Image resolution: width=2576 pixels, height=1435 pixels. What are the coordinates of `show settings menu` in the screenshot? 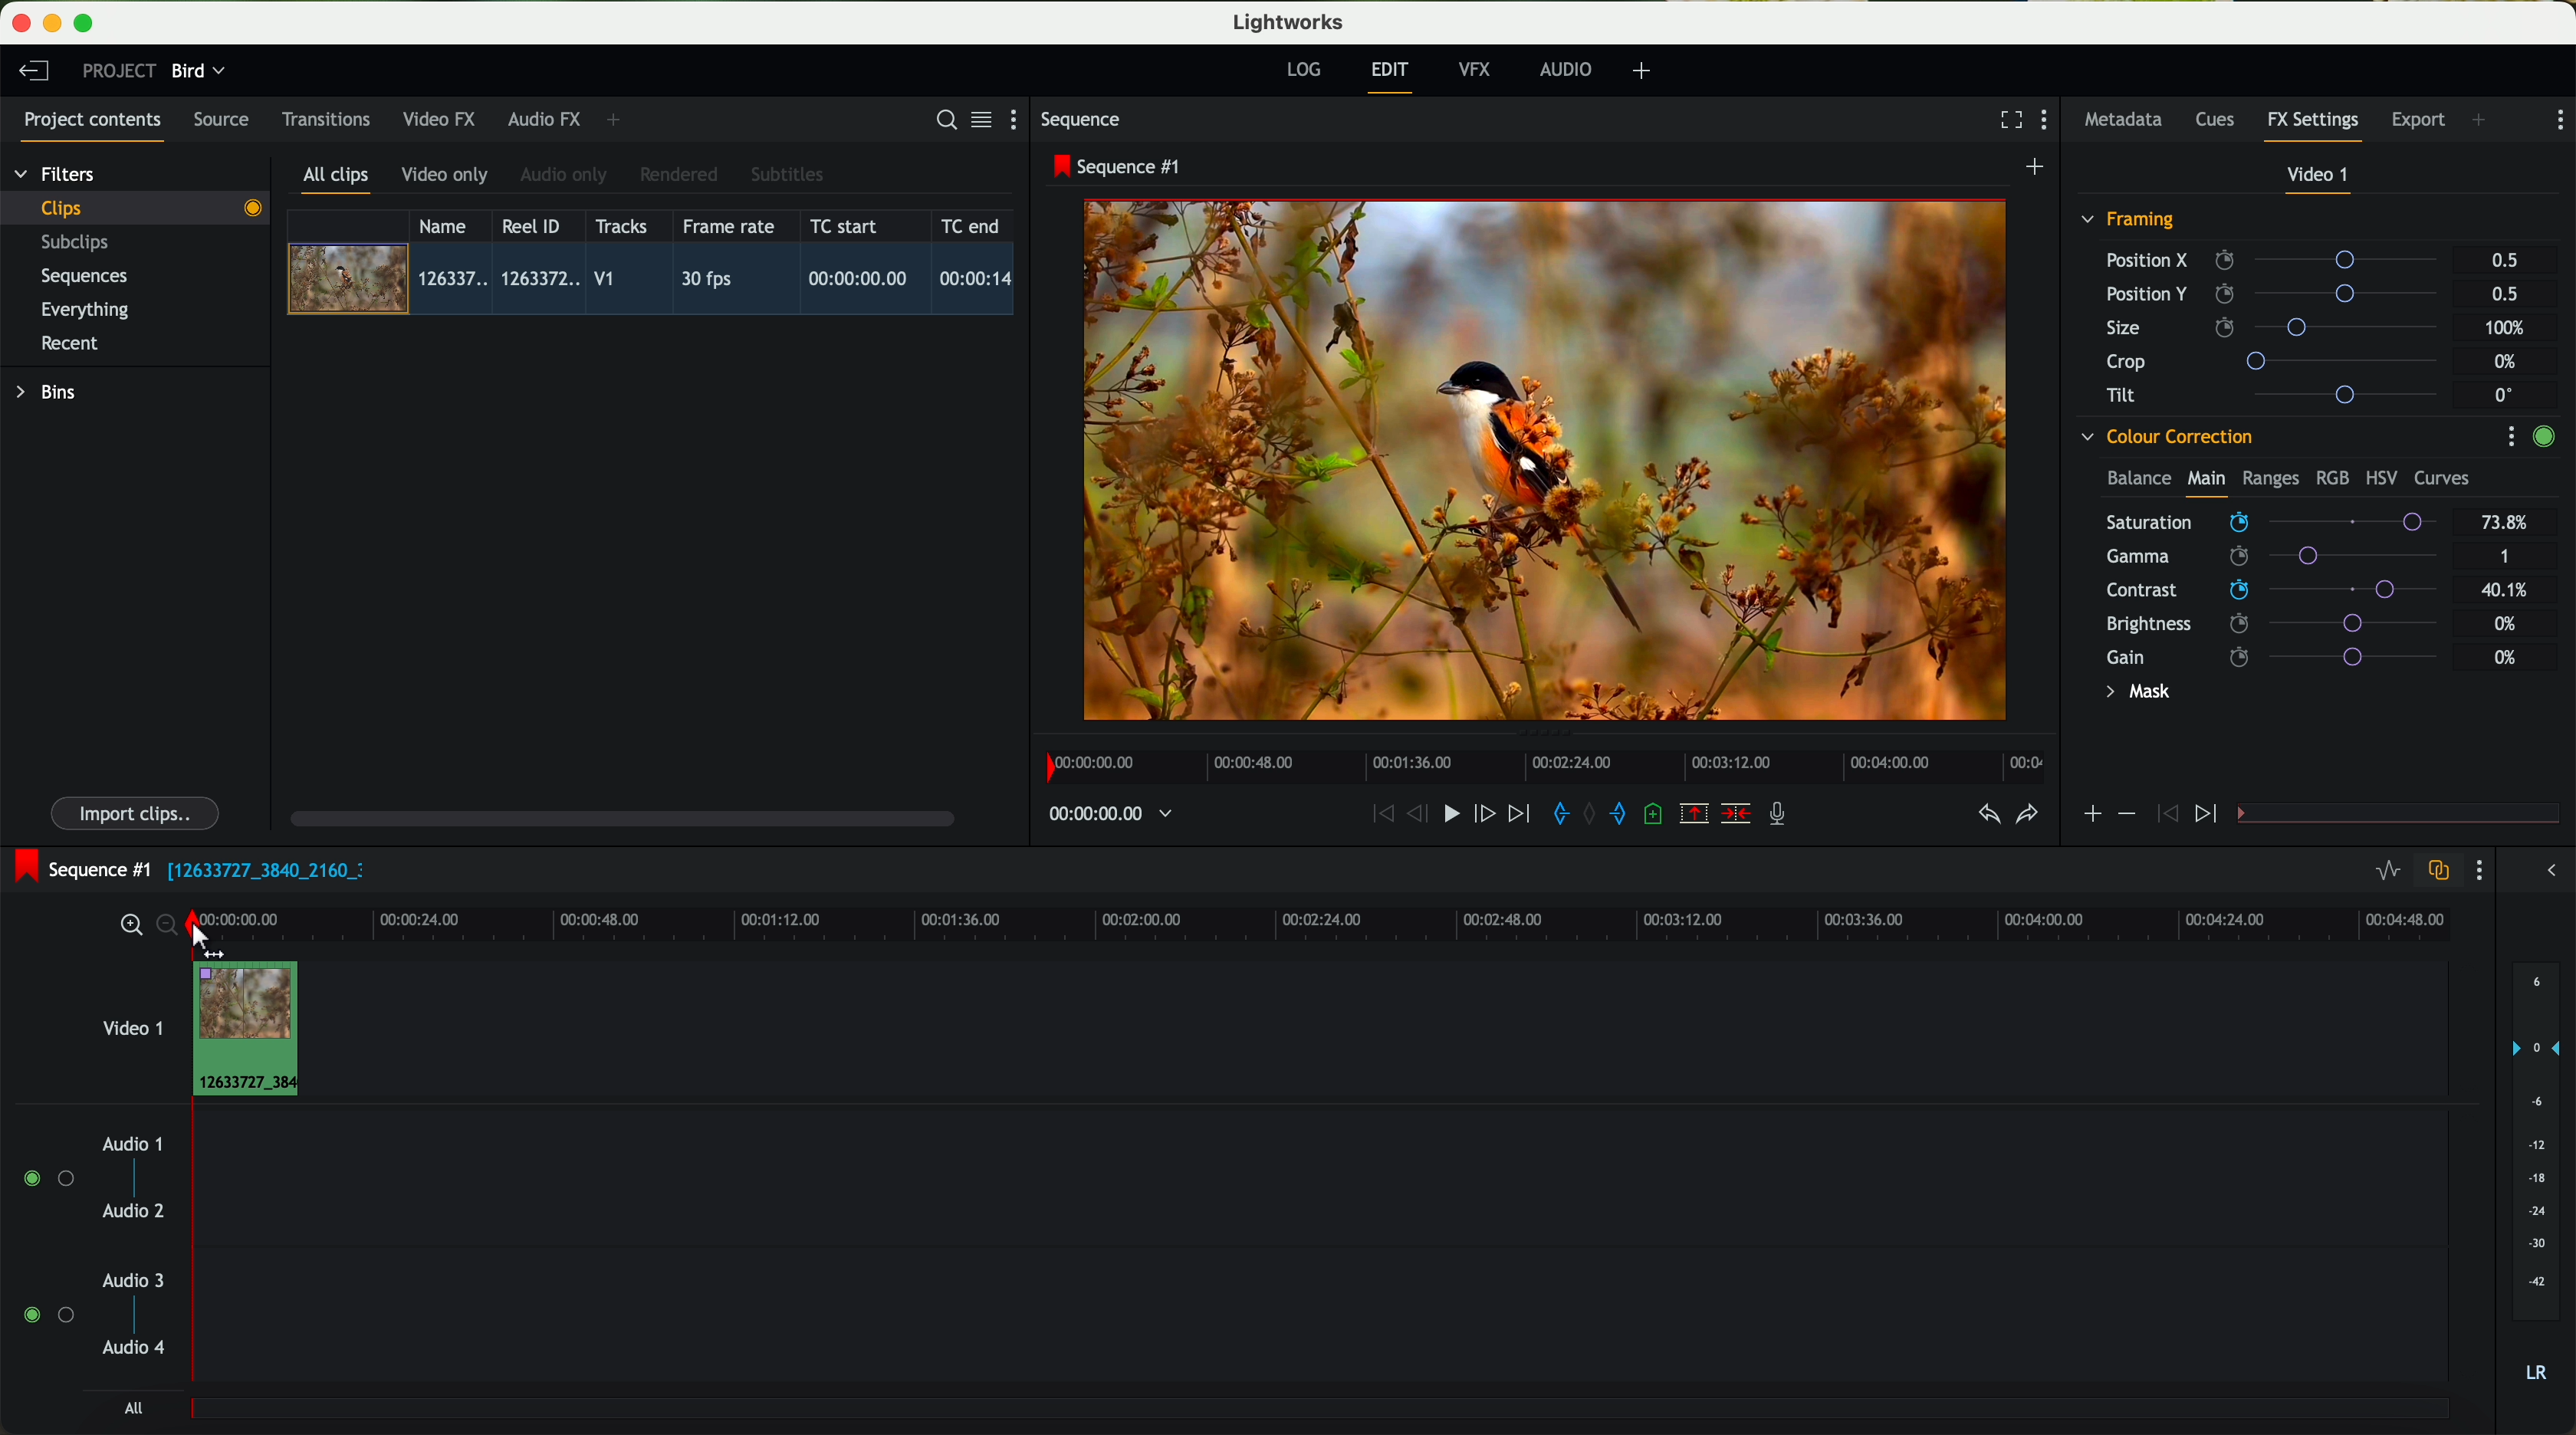 It's located at (1022, 119).